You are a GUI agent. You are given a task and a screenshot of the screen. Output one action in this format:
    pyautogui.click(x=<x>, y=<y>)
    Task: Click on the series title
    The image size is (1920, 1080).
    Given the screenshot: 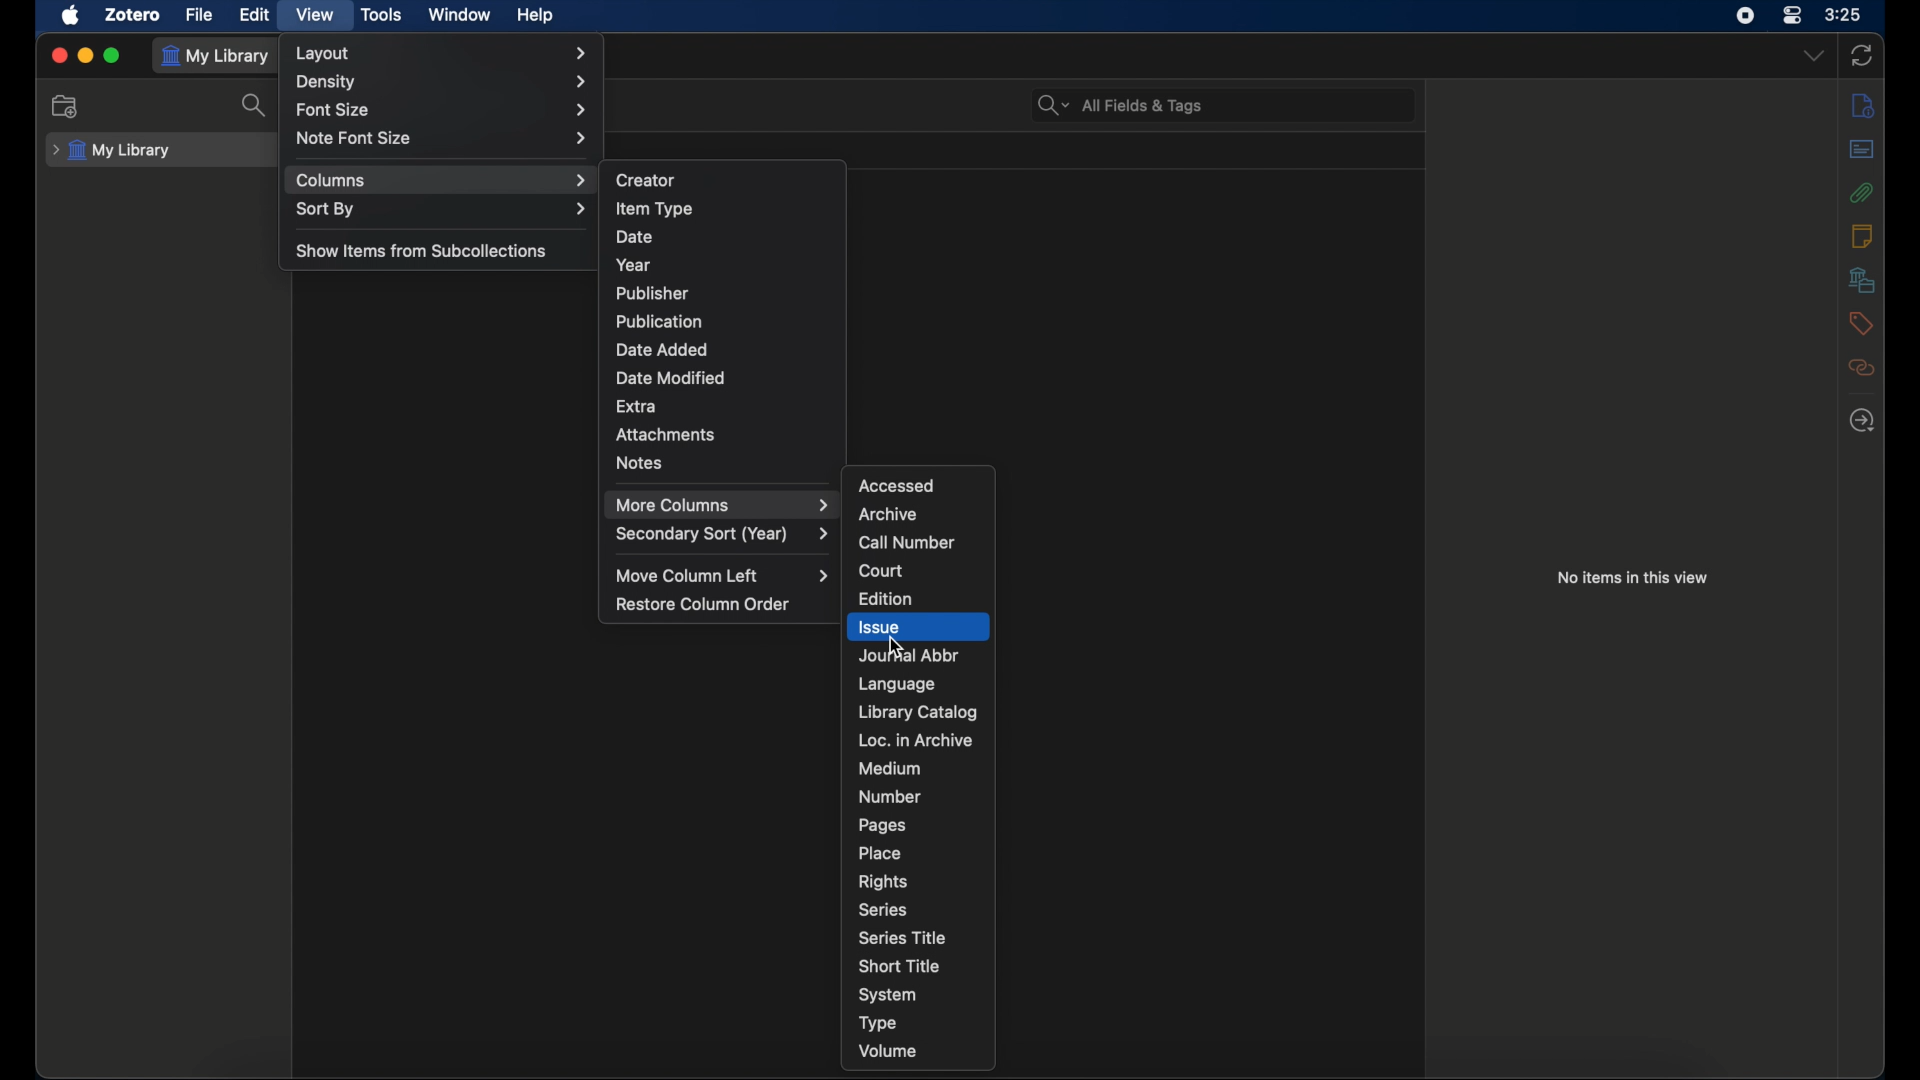 What is the action you would take?
    pyautogui.click(x=902, y=937)
    